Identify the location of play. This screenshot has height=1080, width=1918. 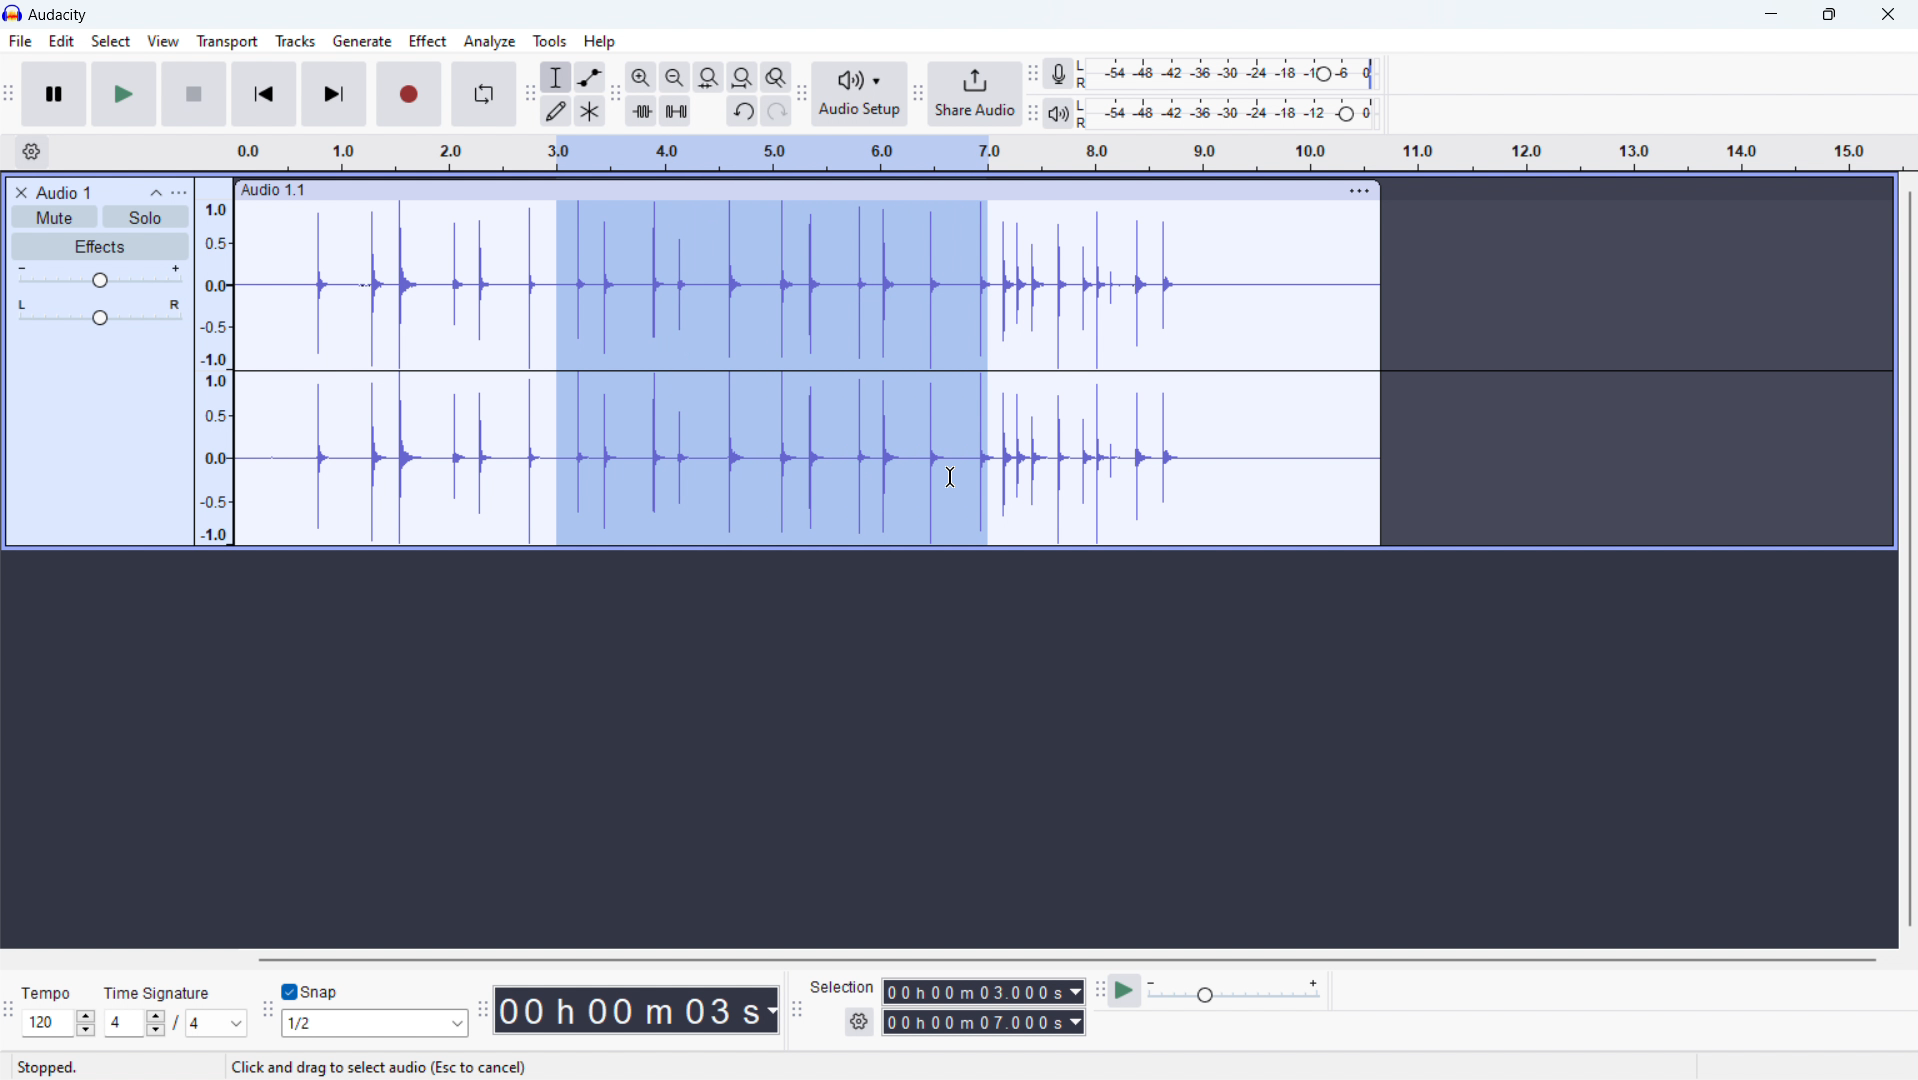
(124, 94).